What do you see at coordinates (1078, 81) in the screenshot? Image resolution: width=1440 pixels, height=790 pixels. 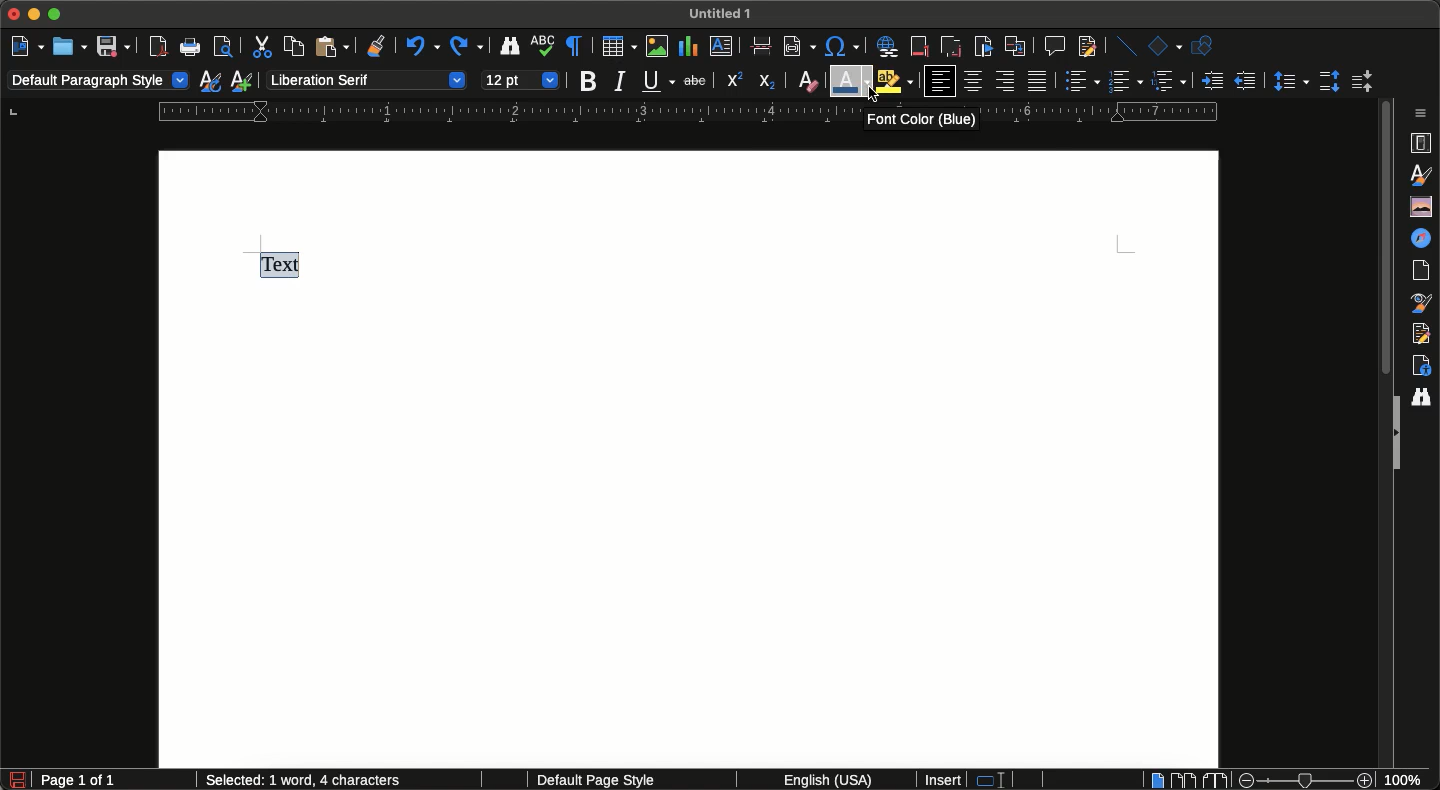 I see `Toggle unordered list` at bounding box center [1078, 81].